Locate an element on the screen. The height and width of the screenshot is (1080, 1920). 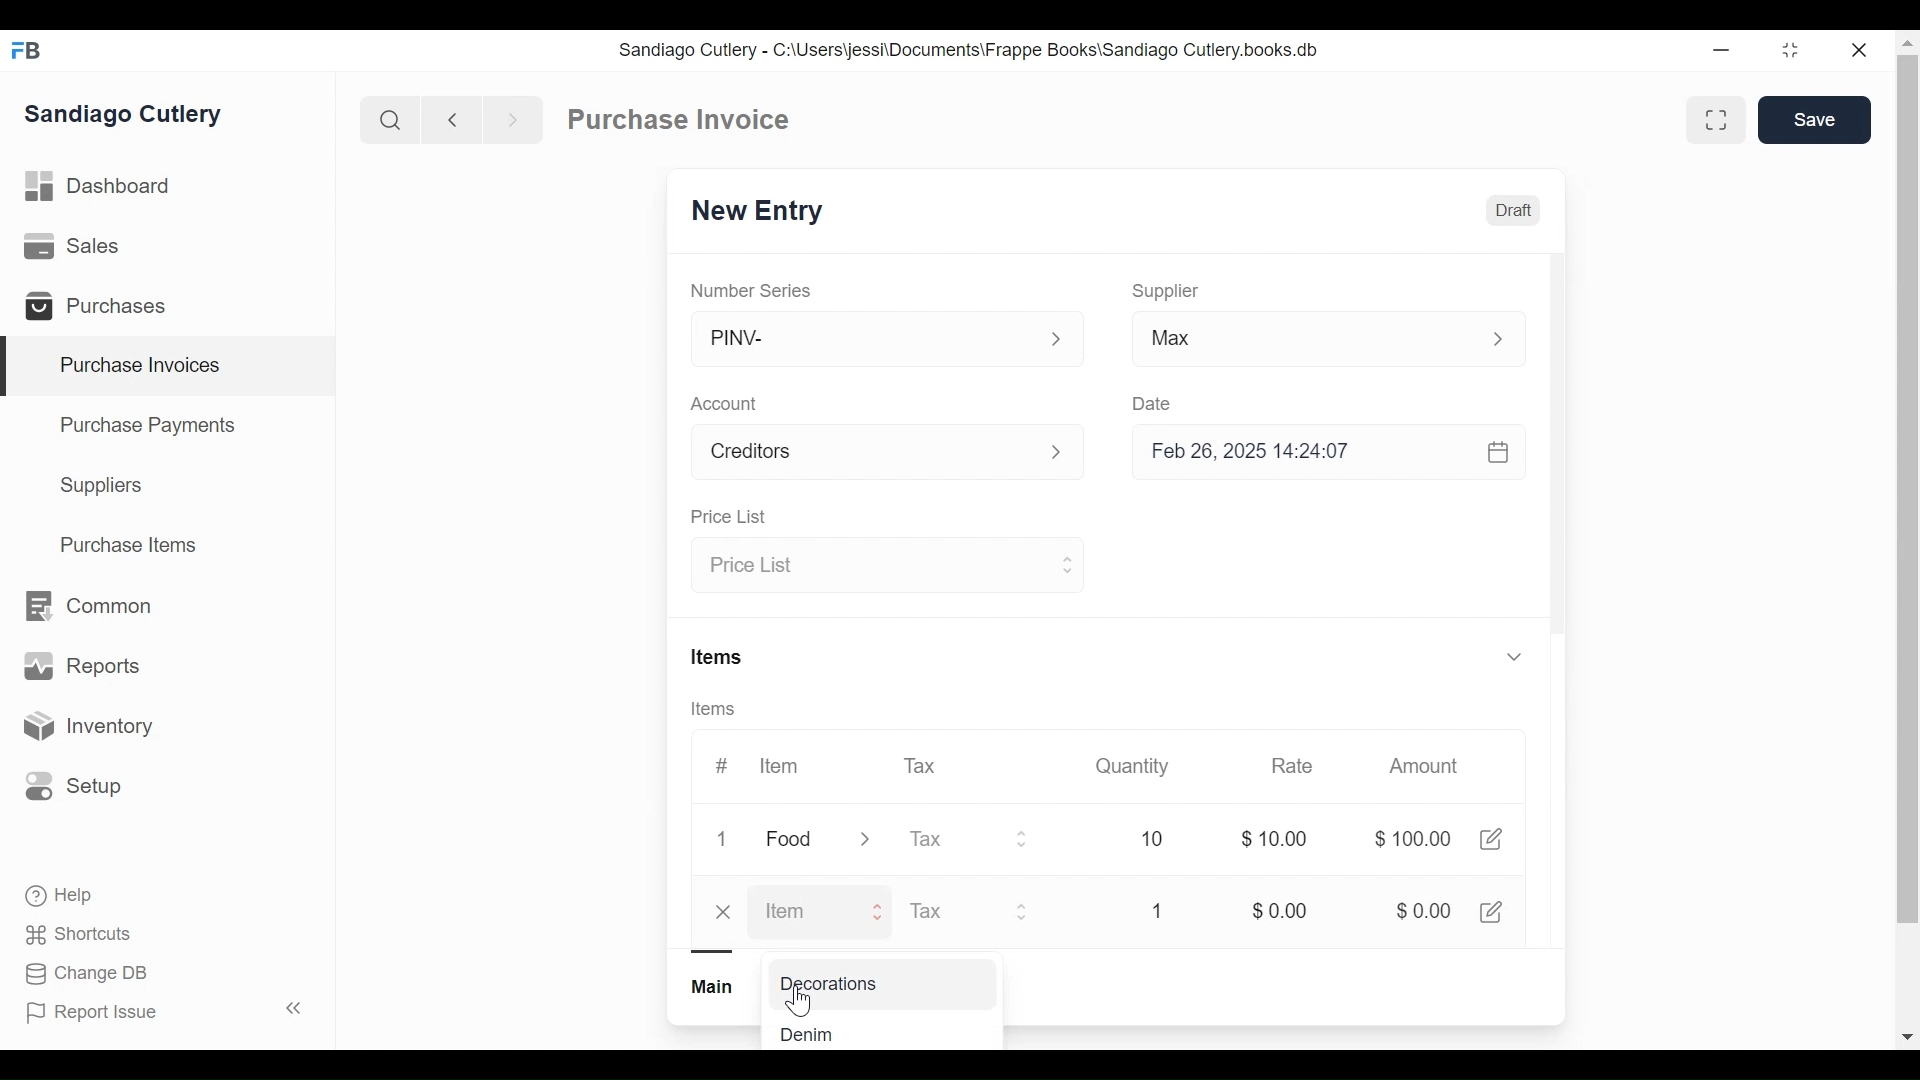
New Entry is located at coordinates (757, 211).